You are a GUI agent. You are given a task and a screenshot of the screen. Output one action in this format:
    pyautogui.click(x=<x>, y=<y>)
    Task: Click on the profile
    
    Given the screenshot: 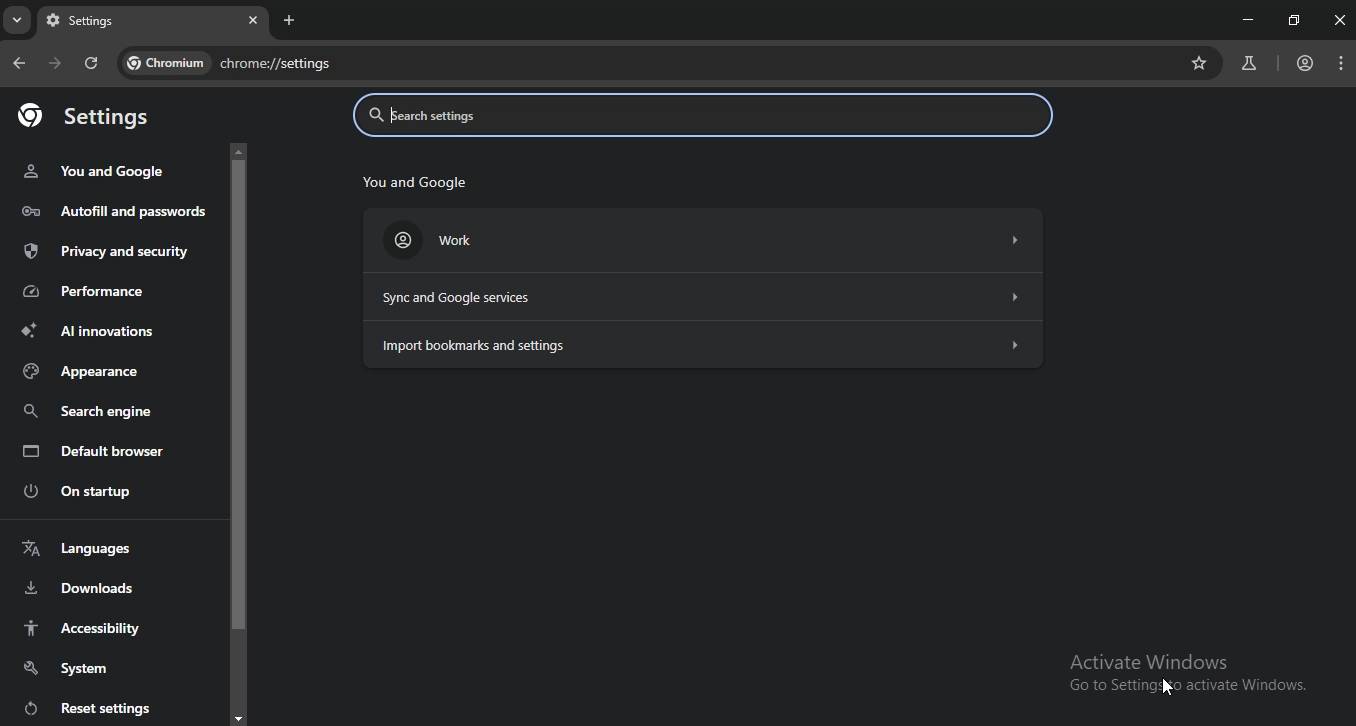 What is the action you would take?
    pyautogui.click(x=1305, y=64)
    